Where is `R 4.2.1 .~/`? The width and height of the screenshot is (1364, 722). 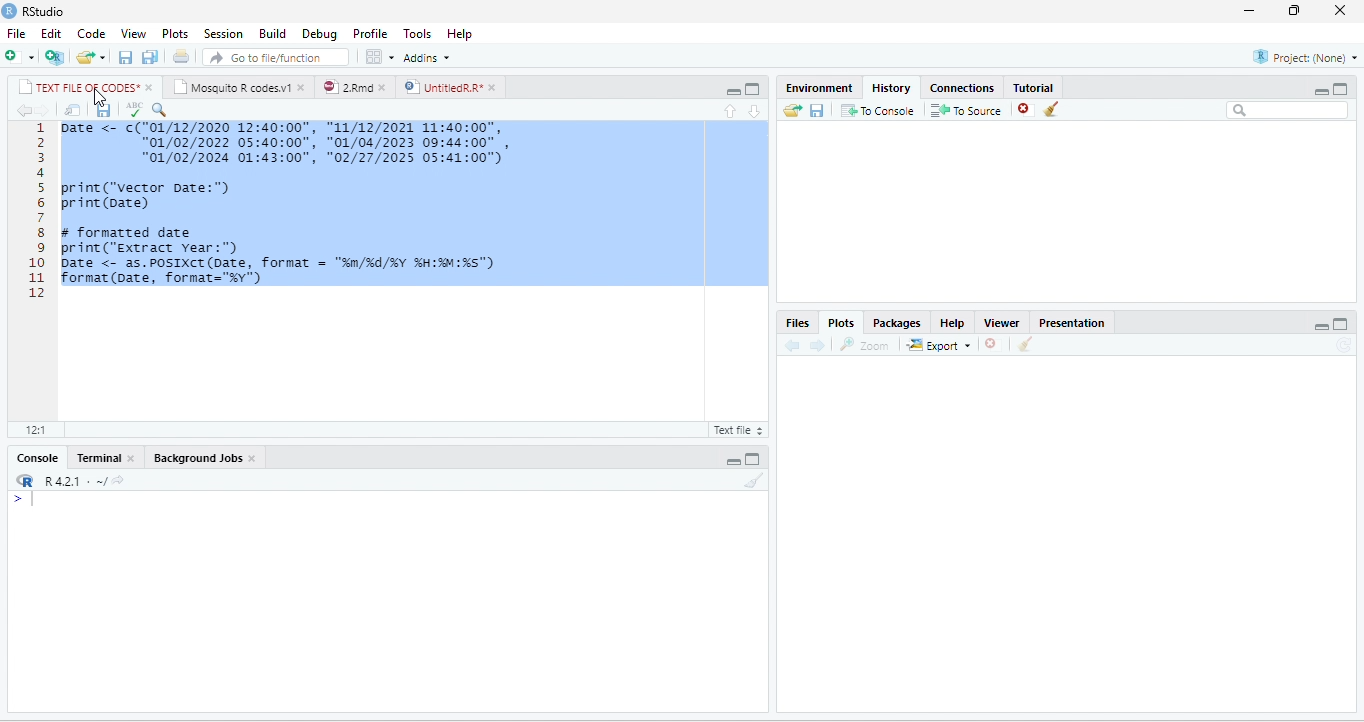 R 4.2.1 .~/ is located at coordinates (71, 481).